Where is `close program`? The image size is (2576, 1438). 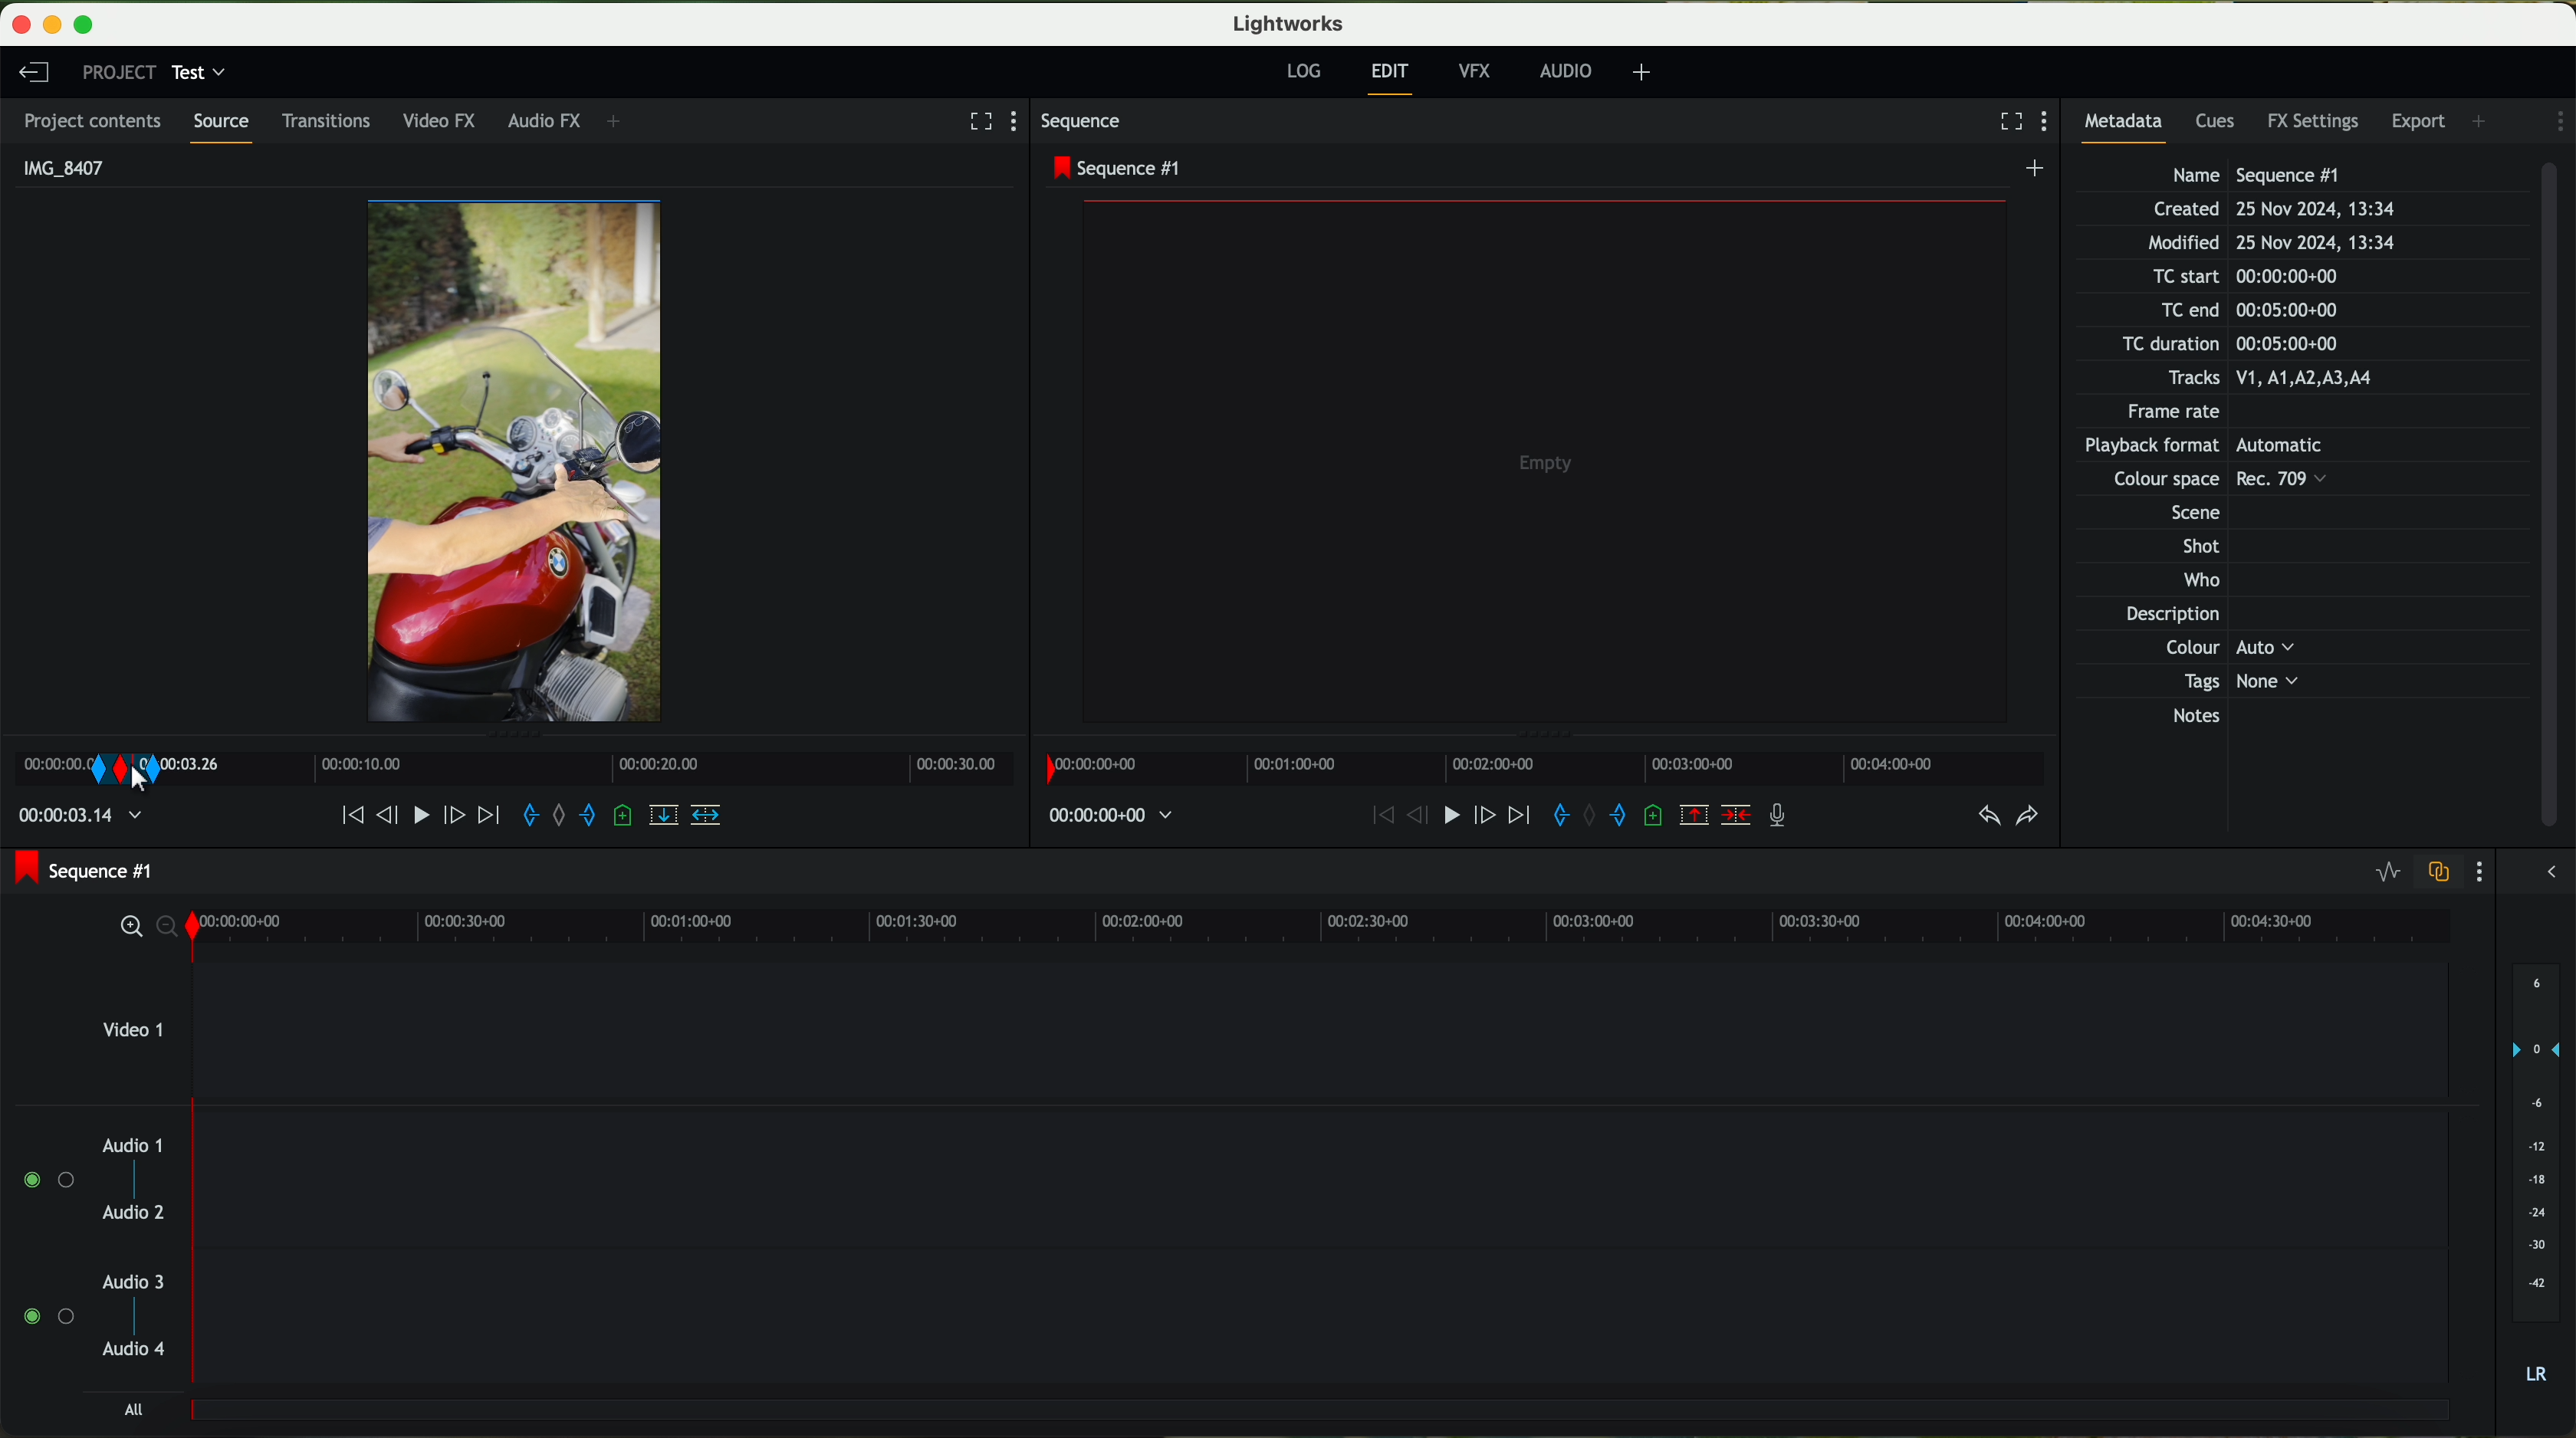
close program is located at coordinates (18, 24).